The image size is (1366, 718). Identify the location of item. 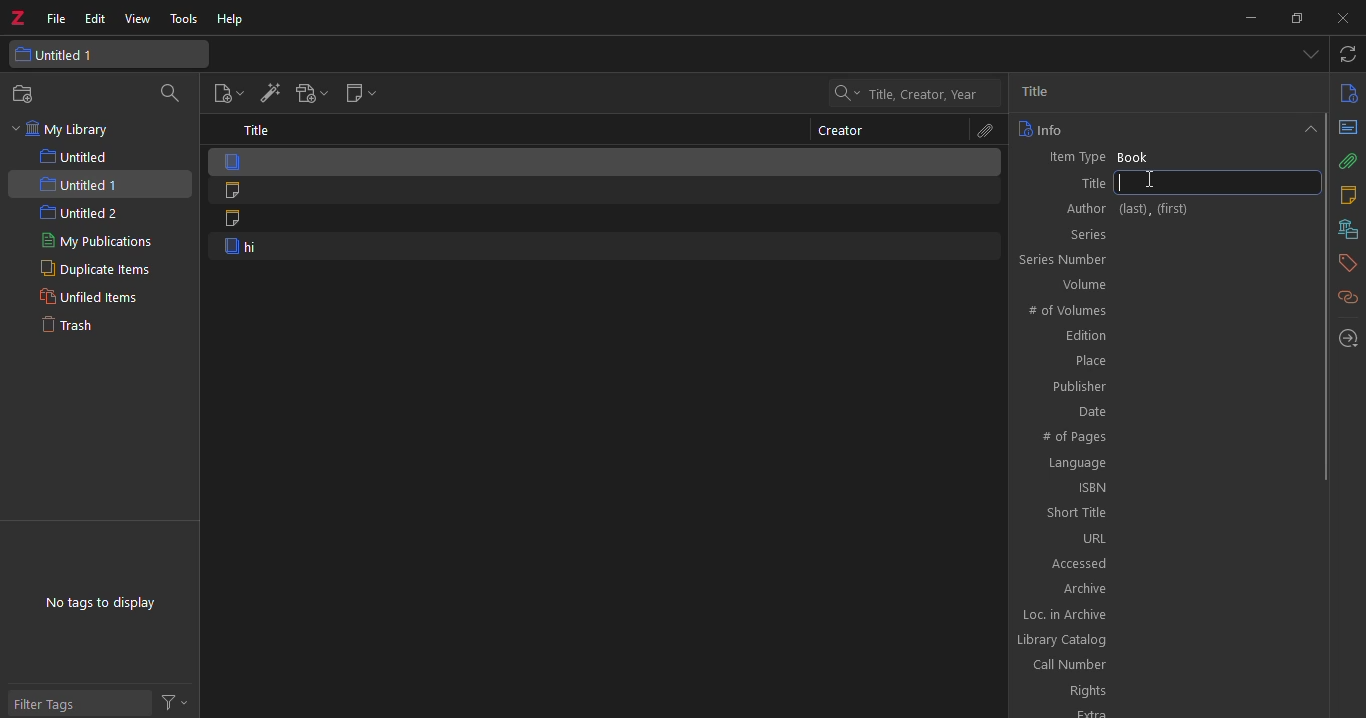
(603, 248).